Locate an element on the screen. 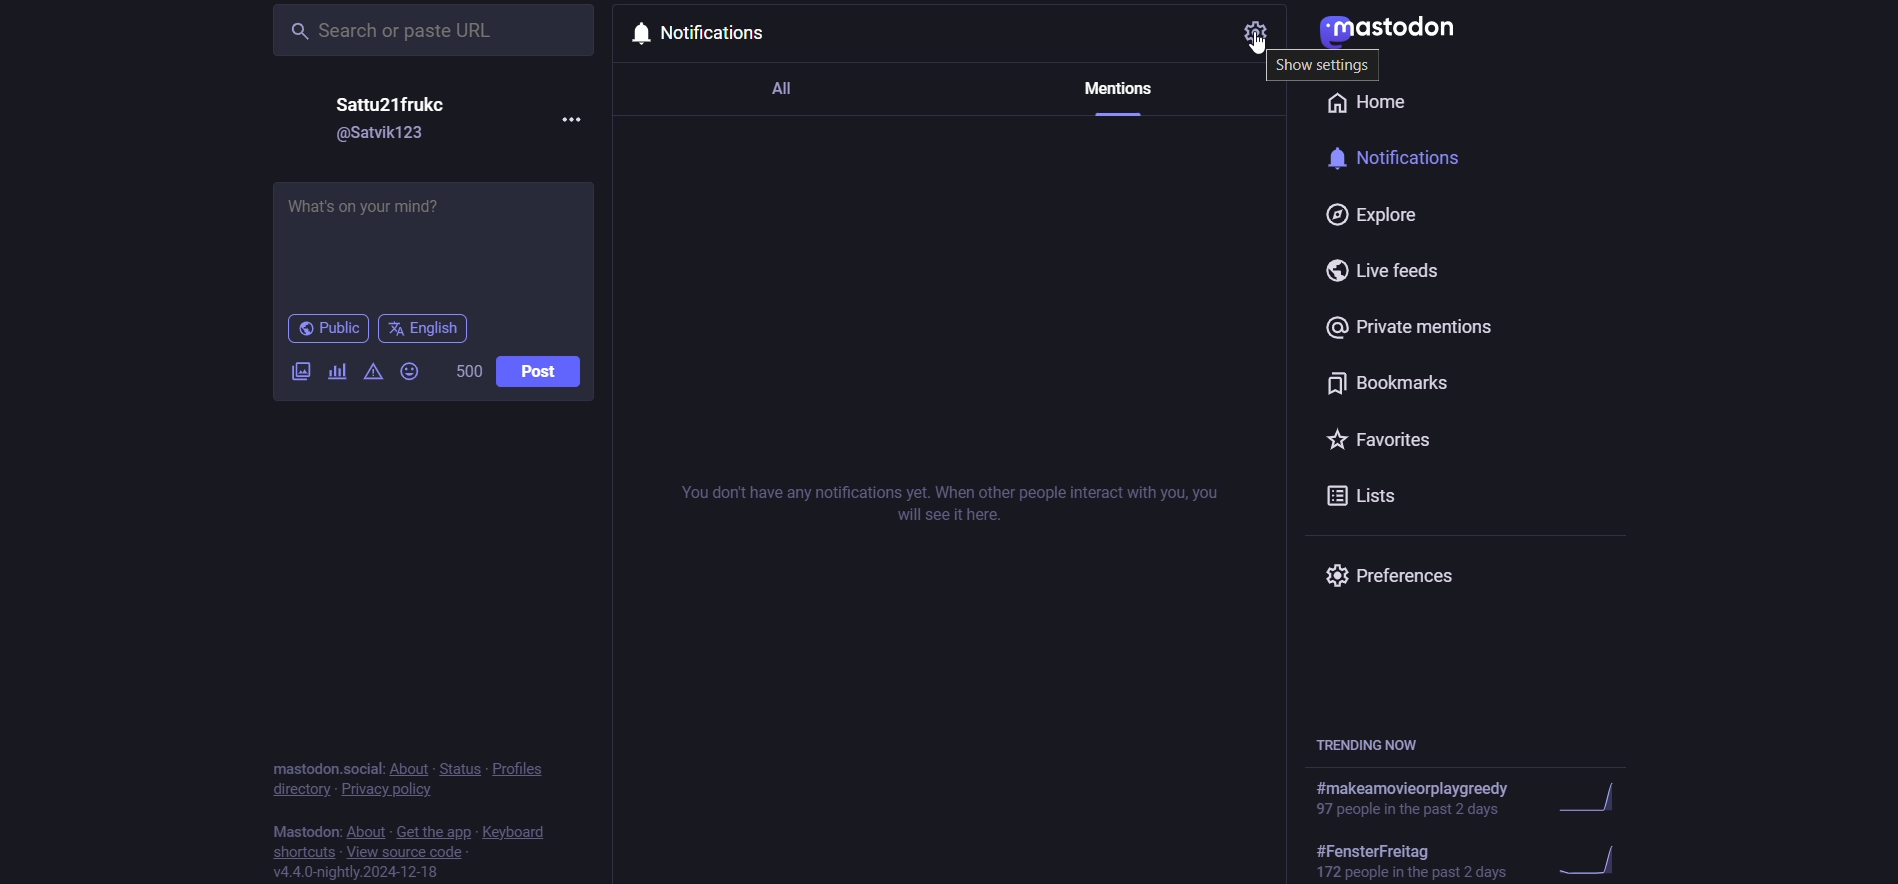 The width and height of the screenshot is (1898, 884). warning message is located at coordinates (375, 370).